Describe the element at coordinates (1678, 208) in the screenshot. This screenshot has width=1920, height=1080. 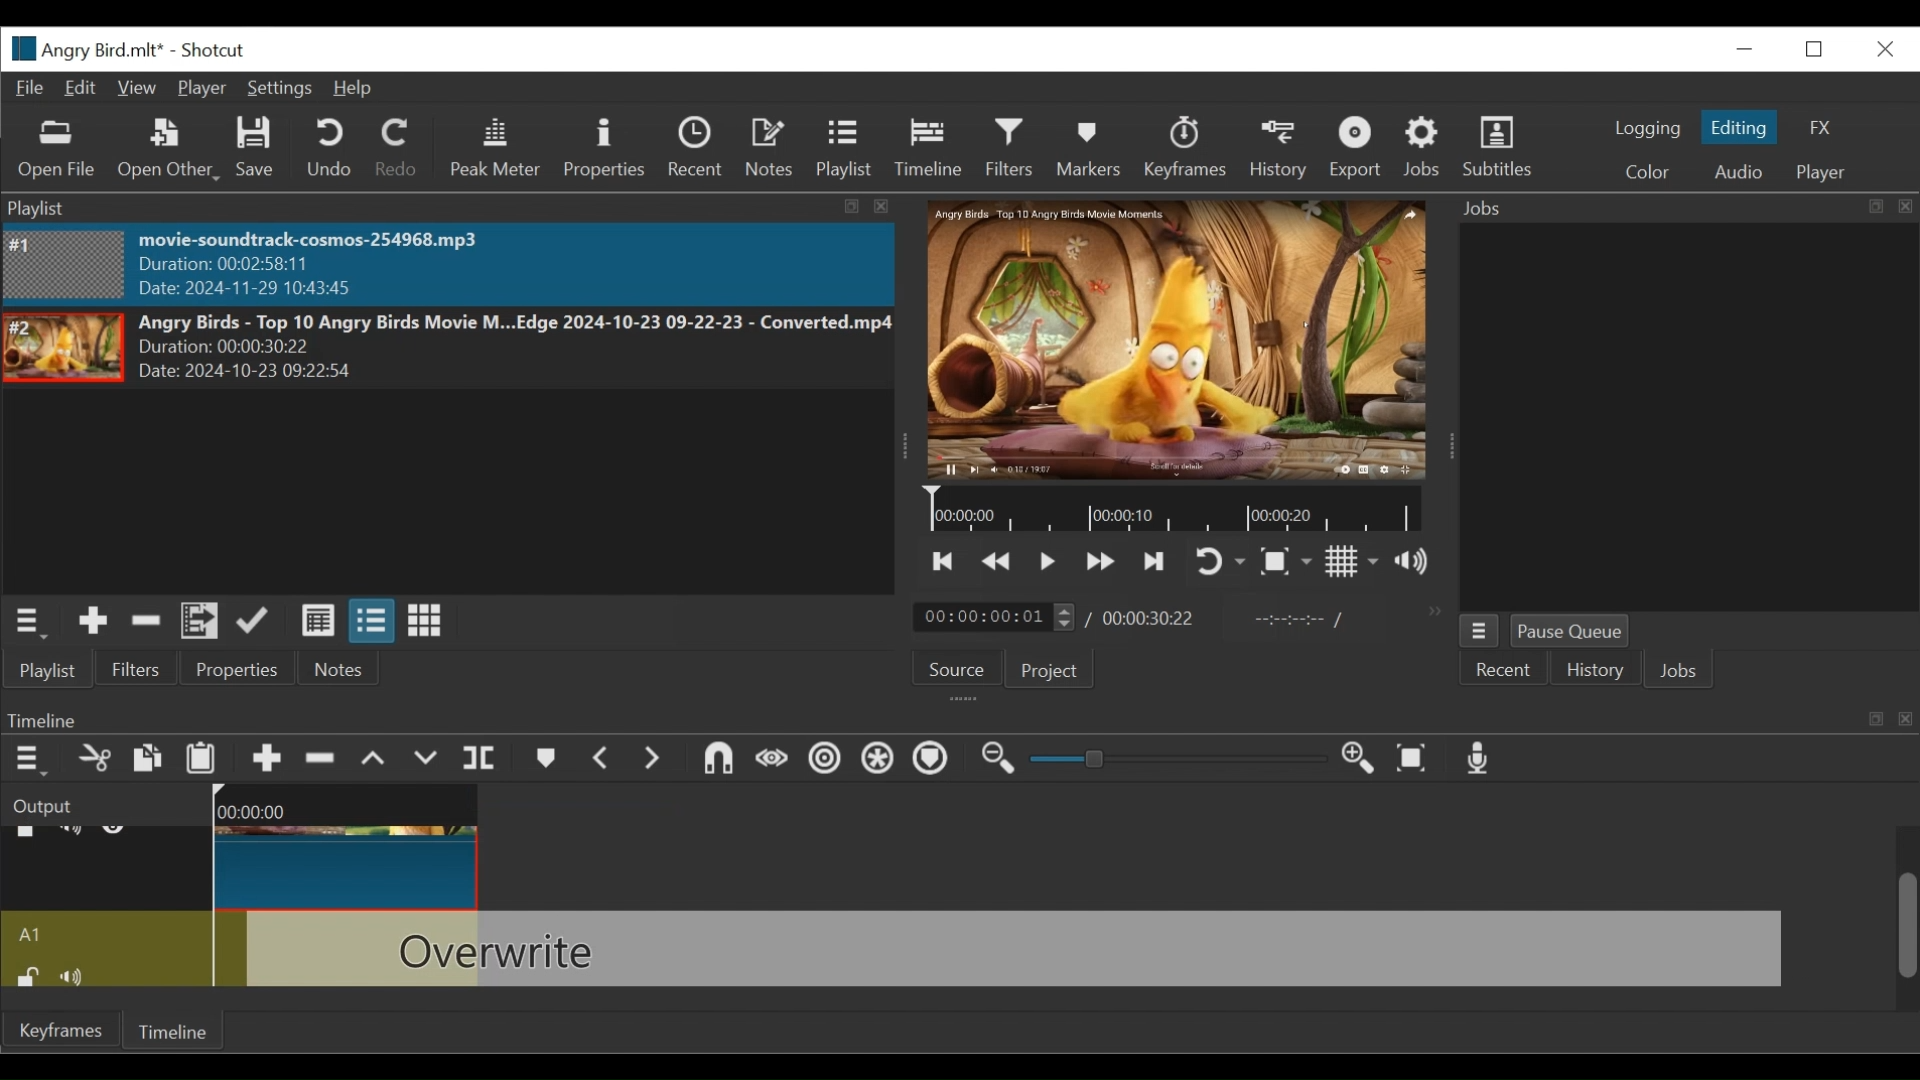
I see `Jobs Panel` at that location.